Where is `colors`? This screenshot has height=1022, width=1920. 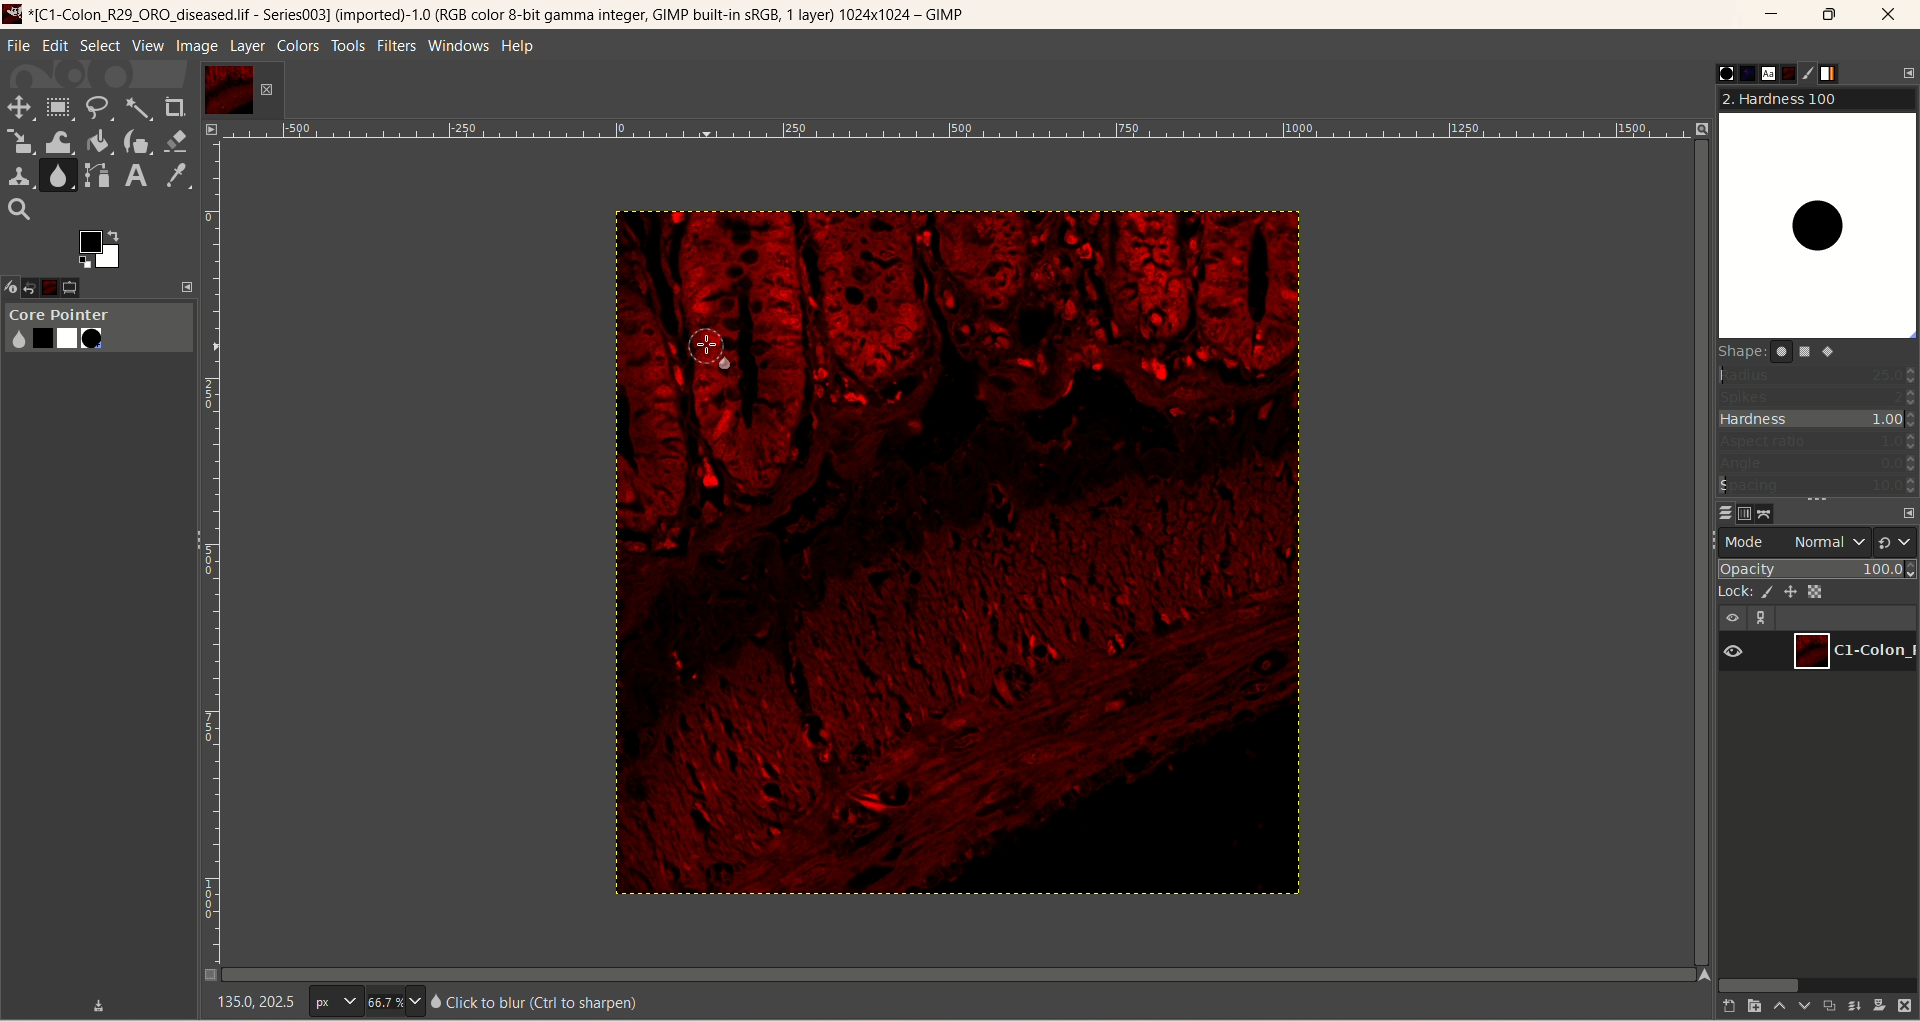 colors is located at coordinates (300, 46).